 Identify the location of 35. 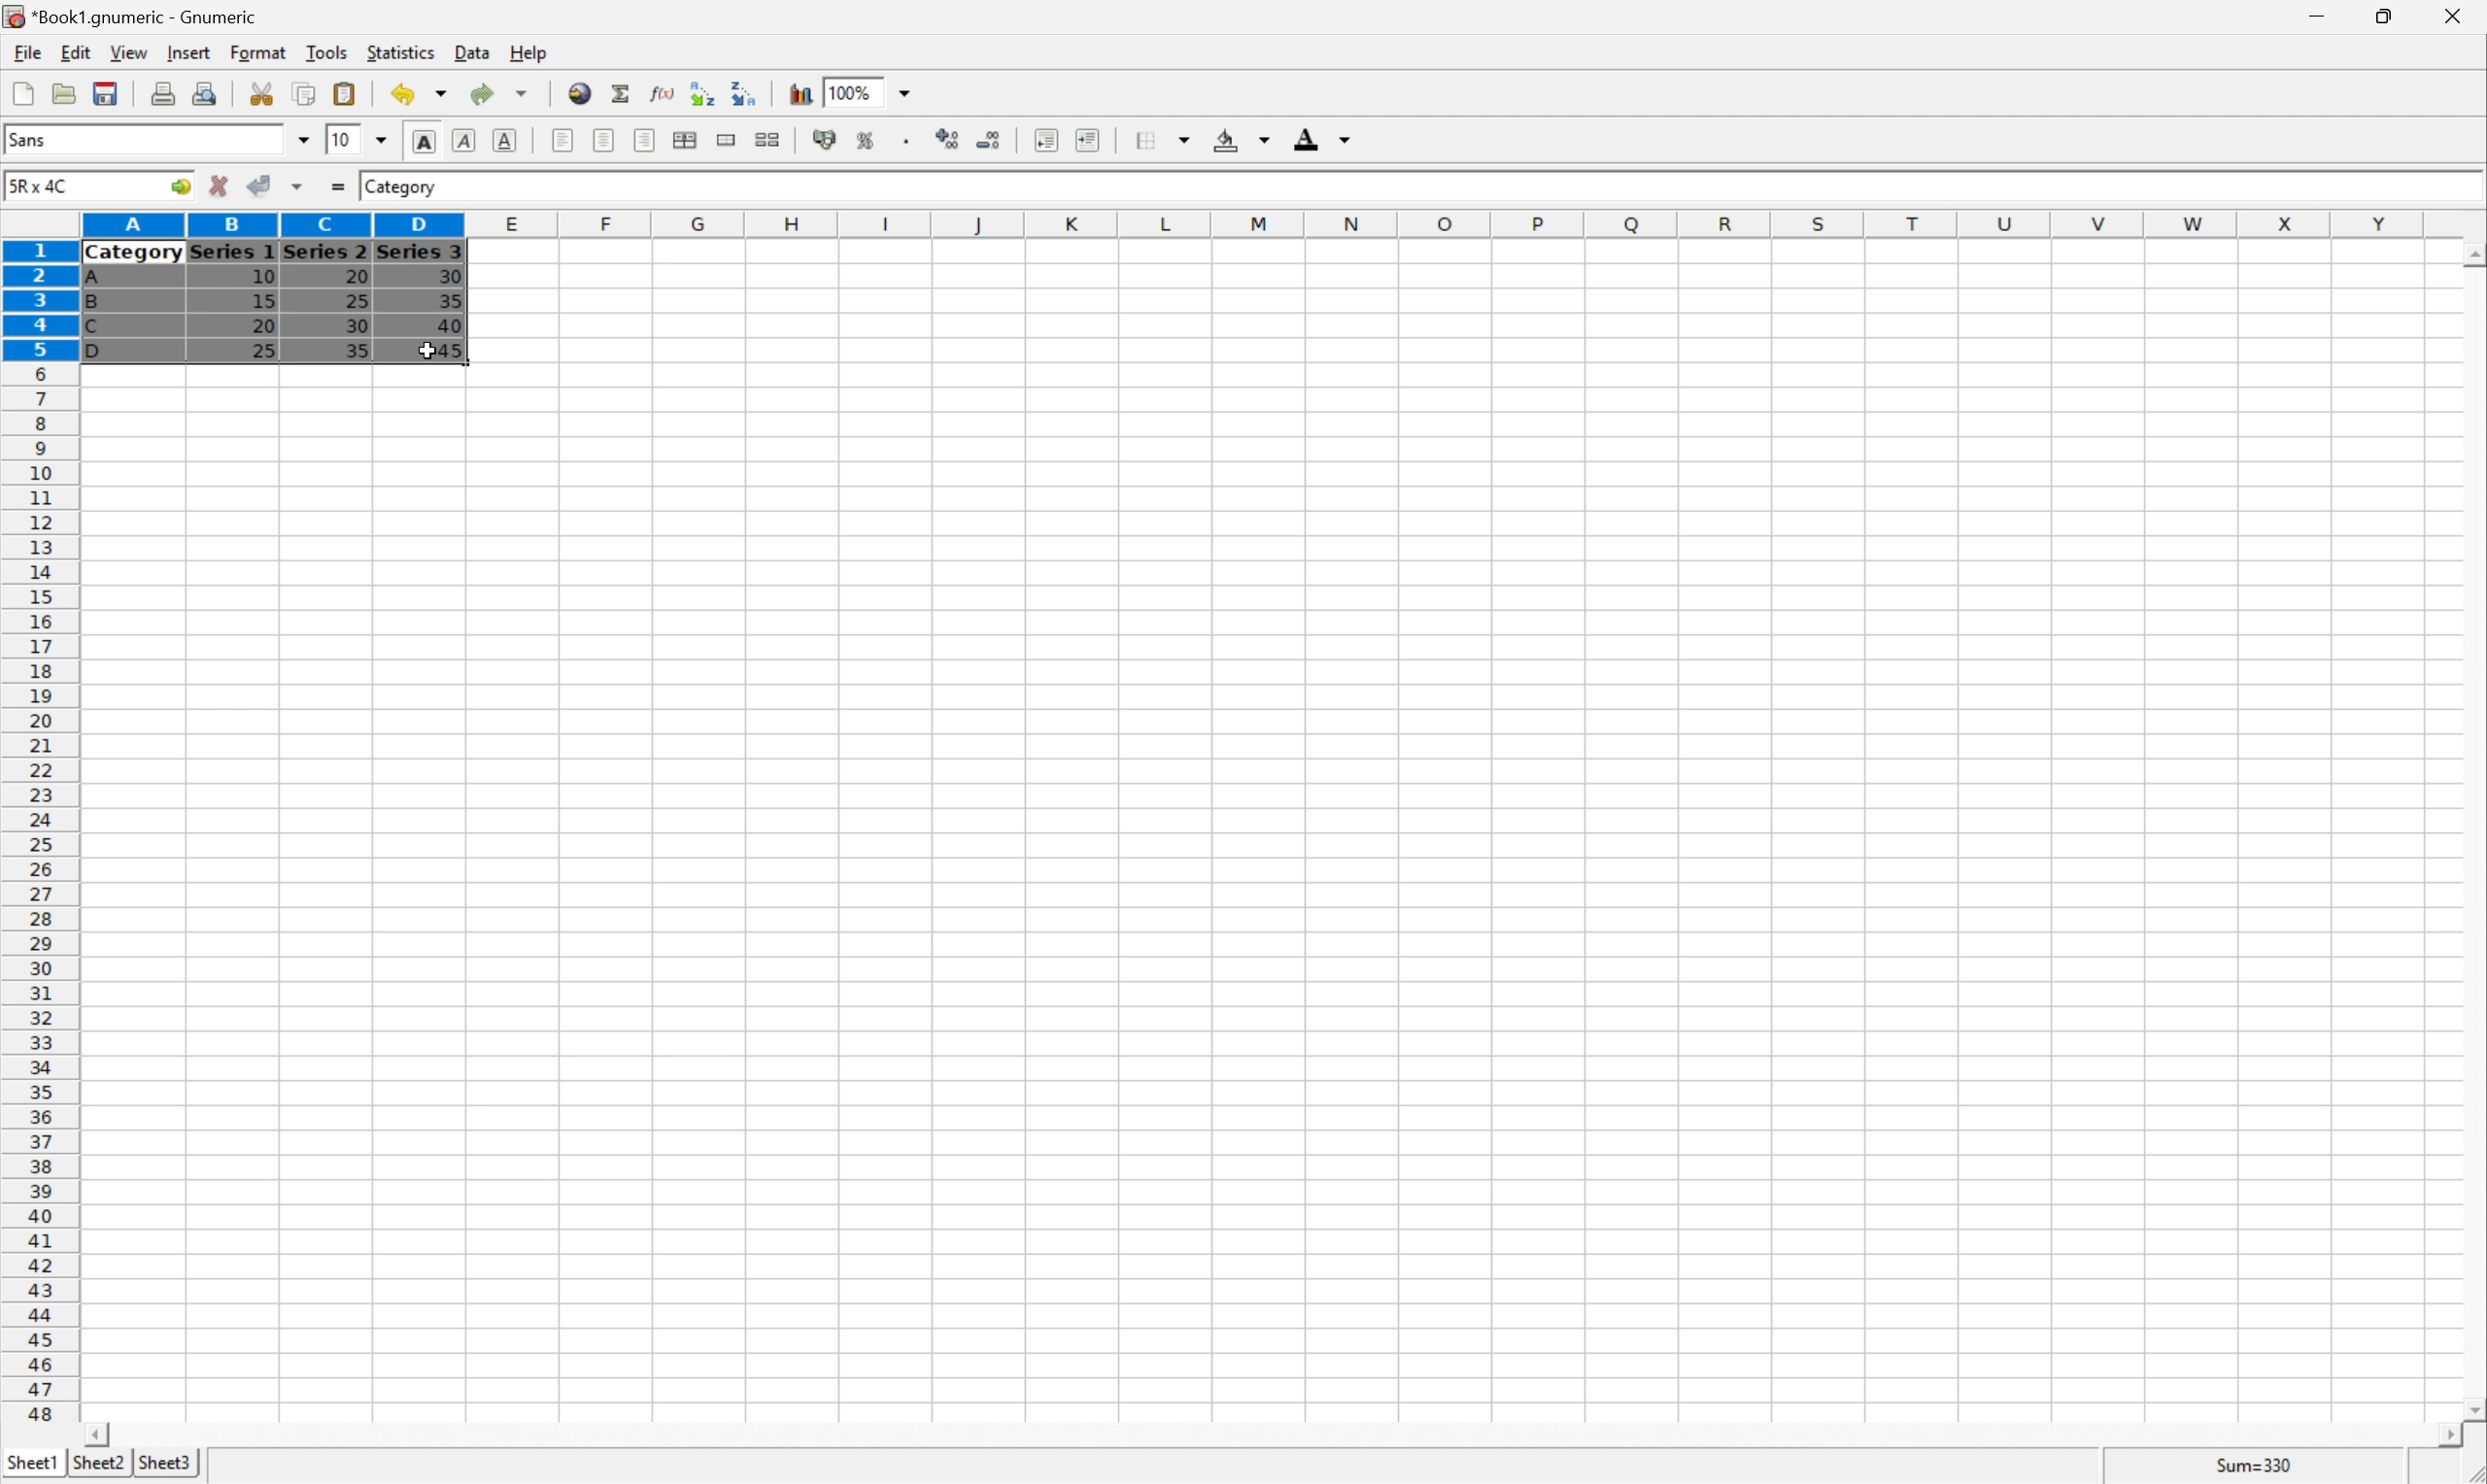
(451, 300).